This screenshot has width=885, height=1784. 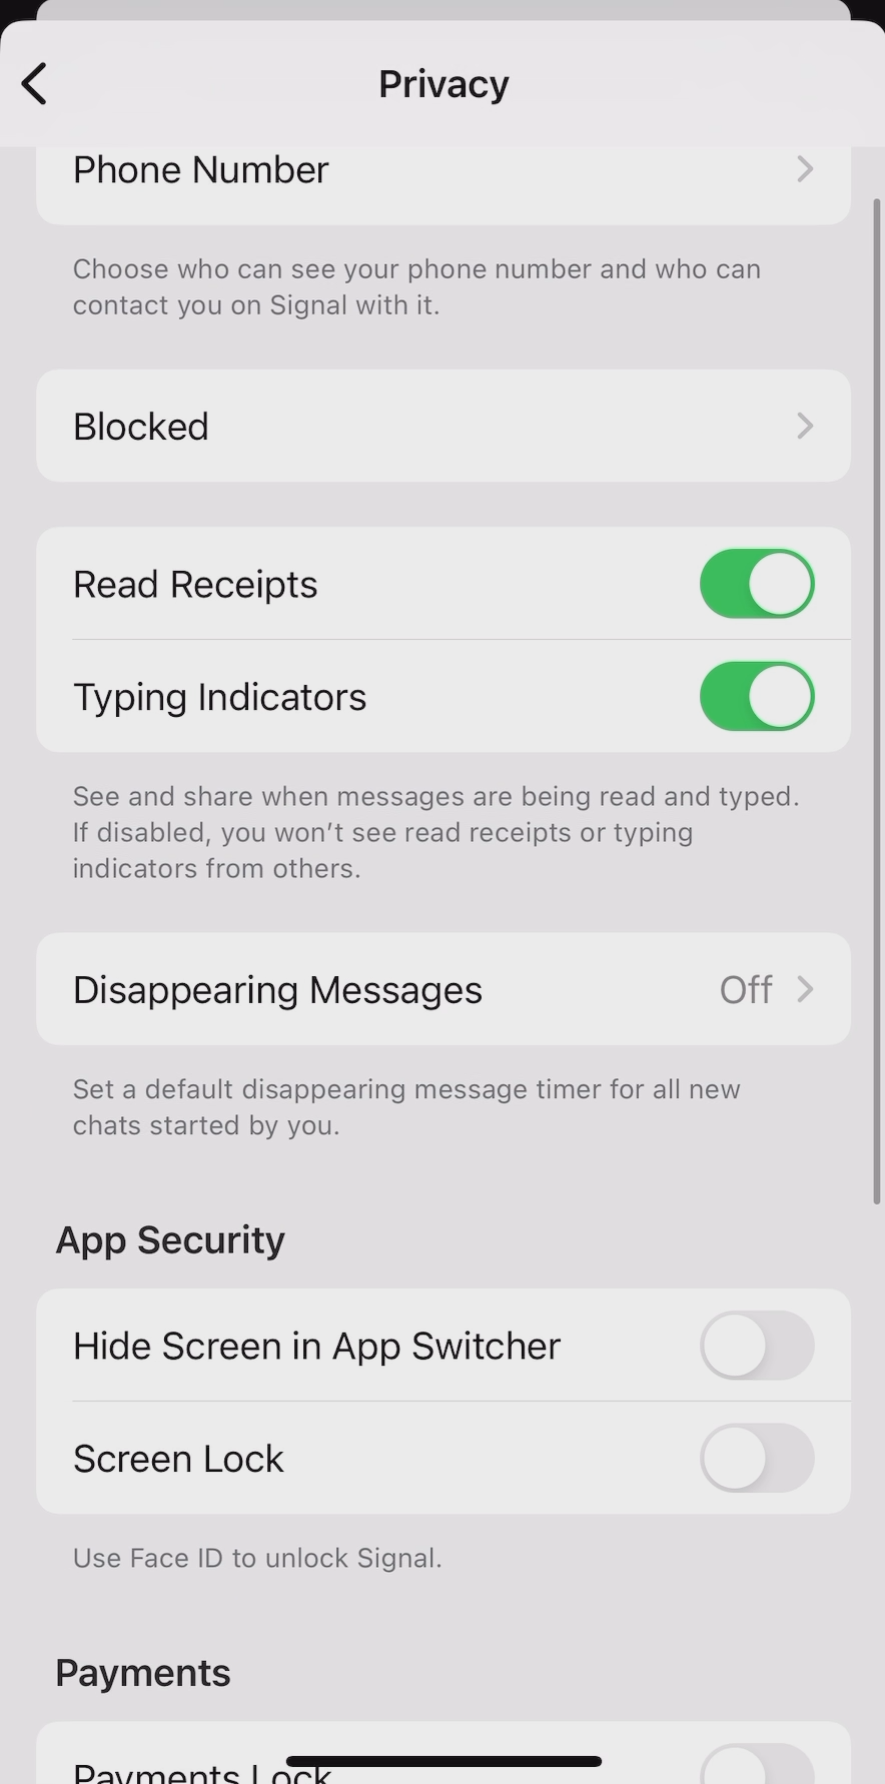 I want to click on screen lock disabled, so click(x=444, y=1460).